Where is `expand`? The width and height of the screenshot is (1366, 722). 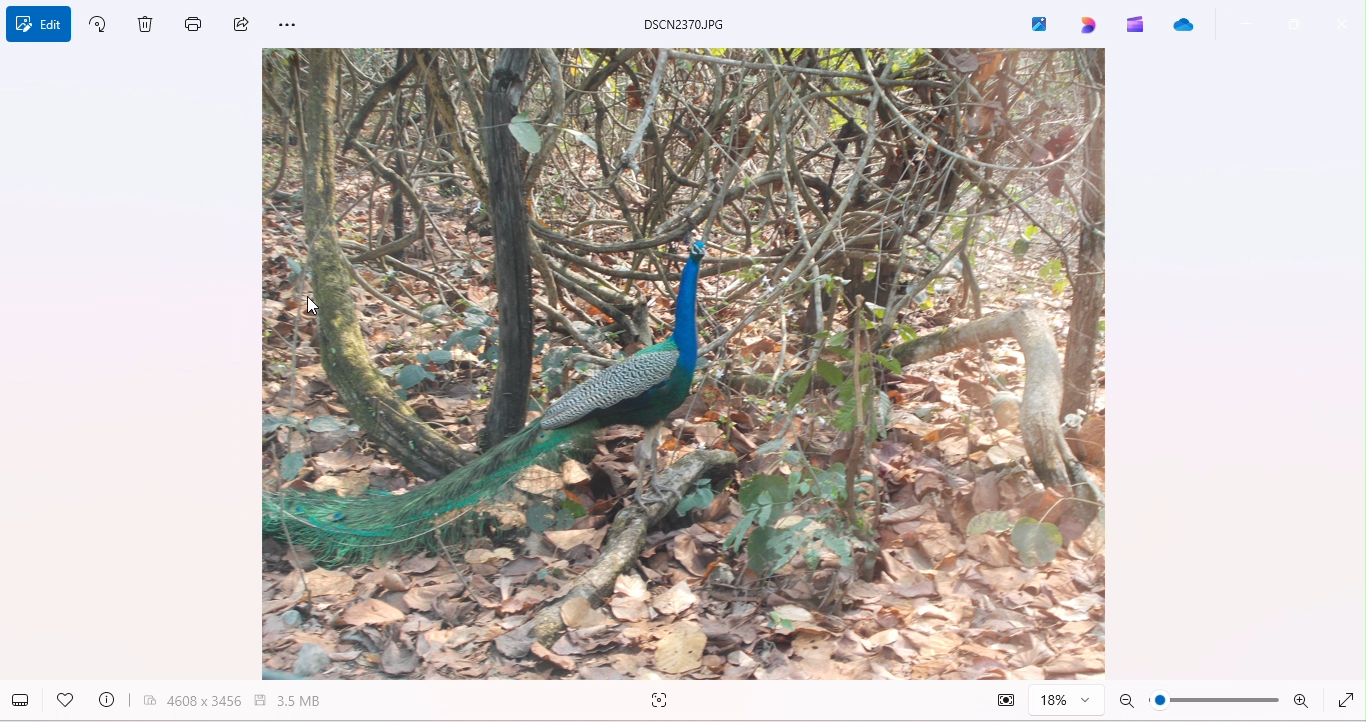
expand is located at coordinates (1349, 700).